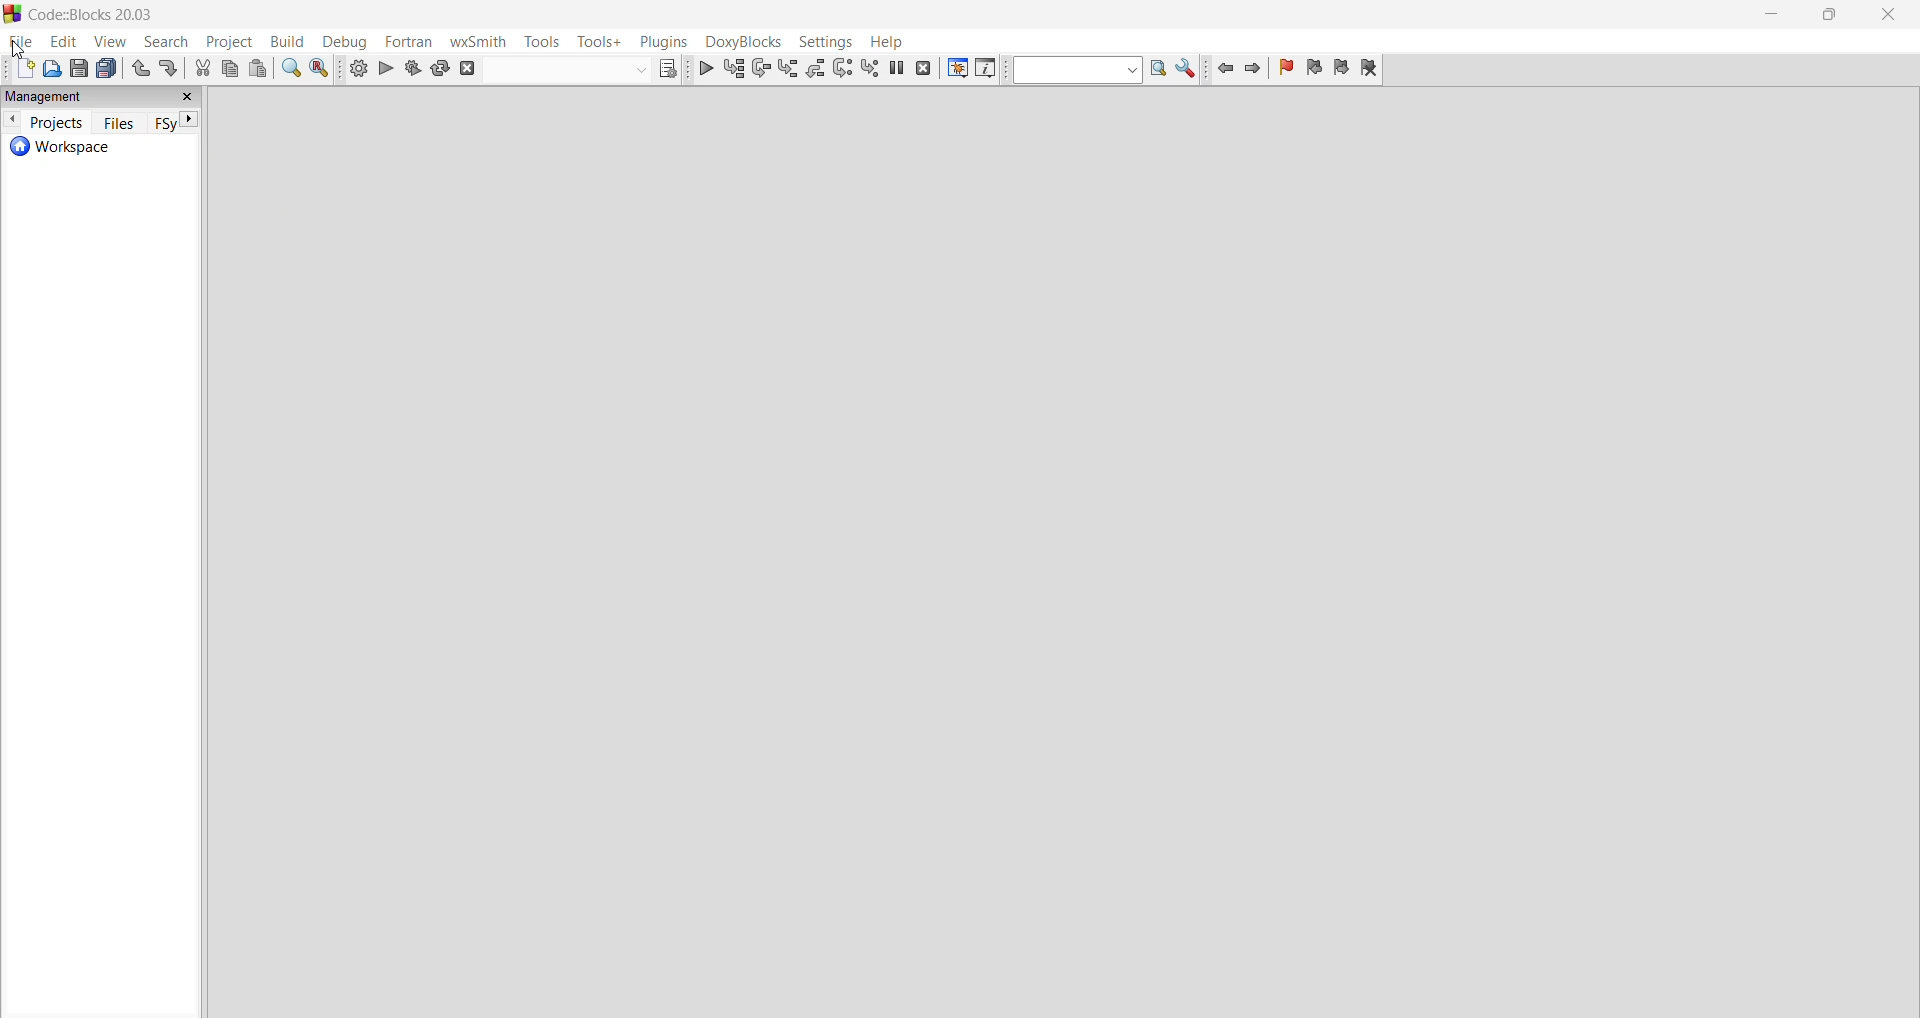  What do you see at coordinates (358, 71) in the screenshot?
I see `build` at bounding box center [358, 71].